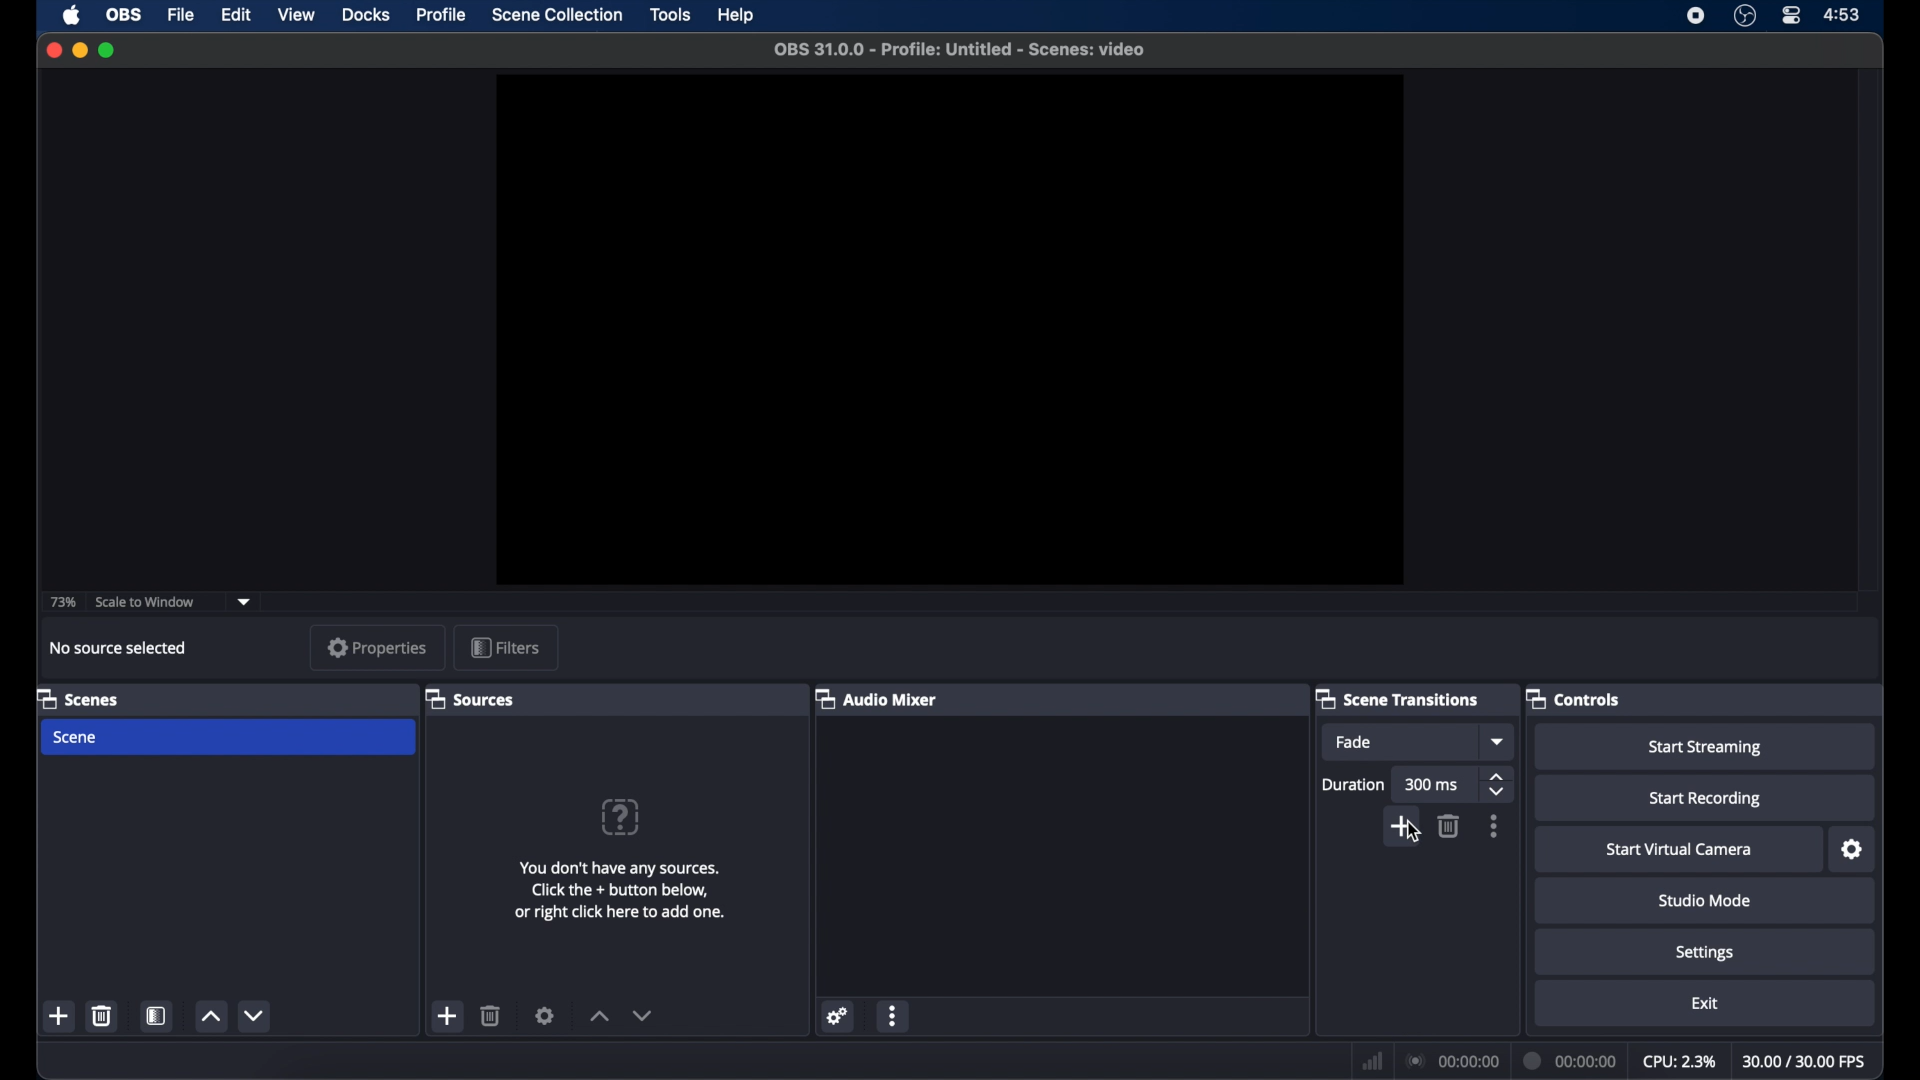  Describe the element at coordinates (76, 738) in the screenshot. I see `scene` at that location.